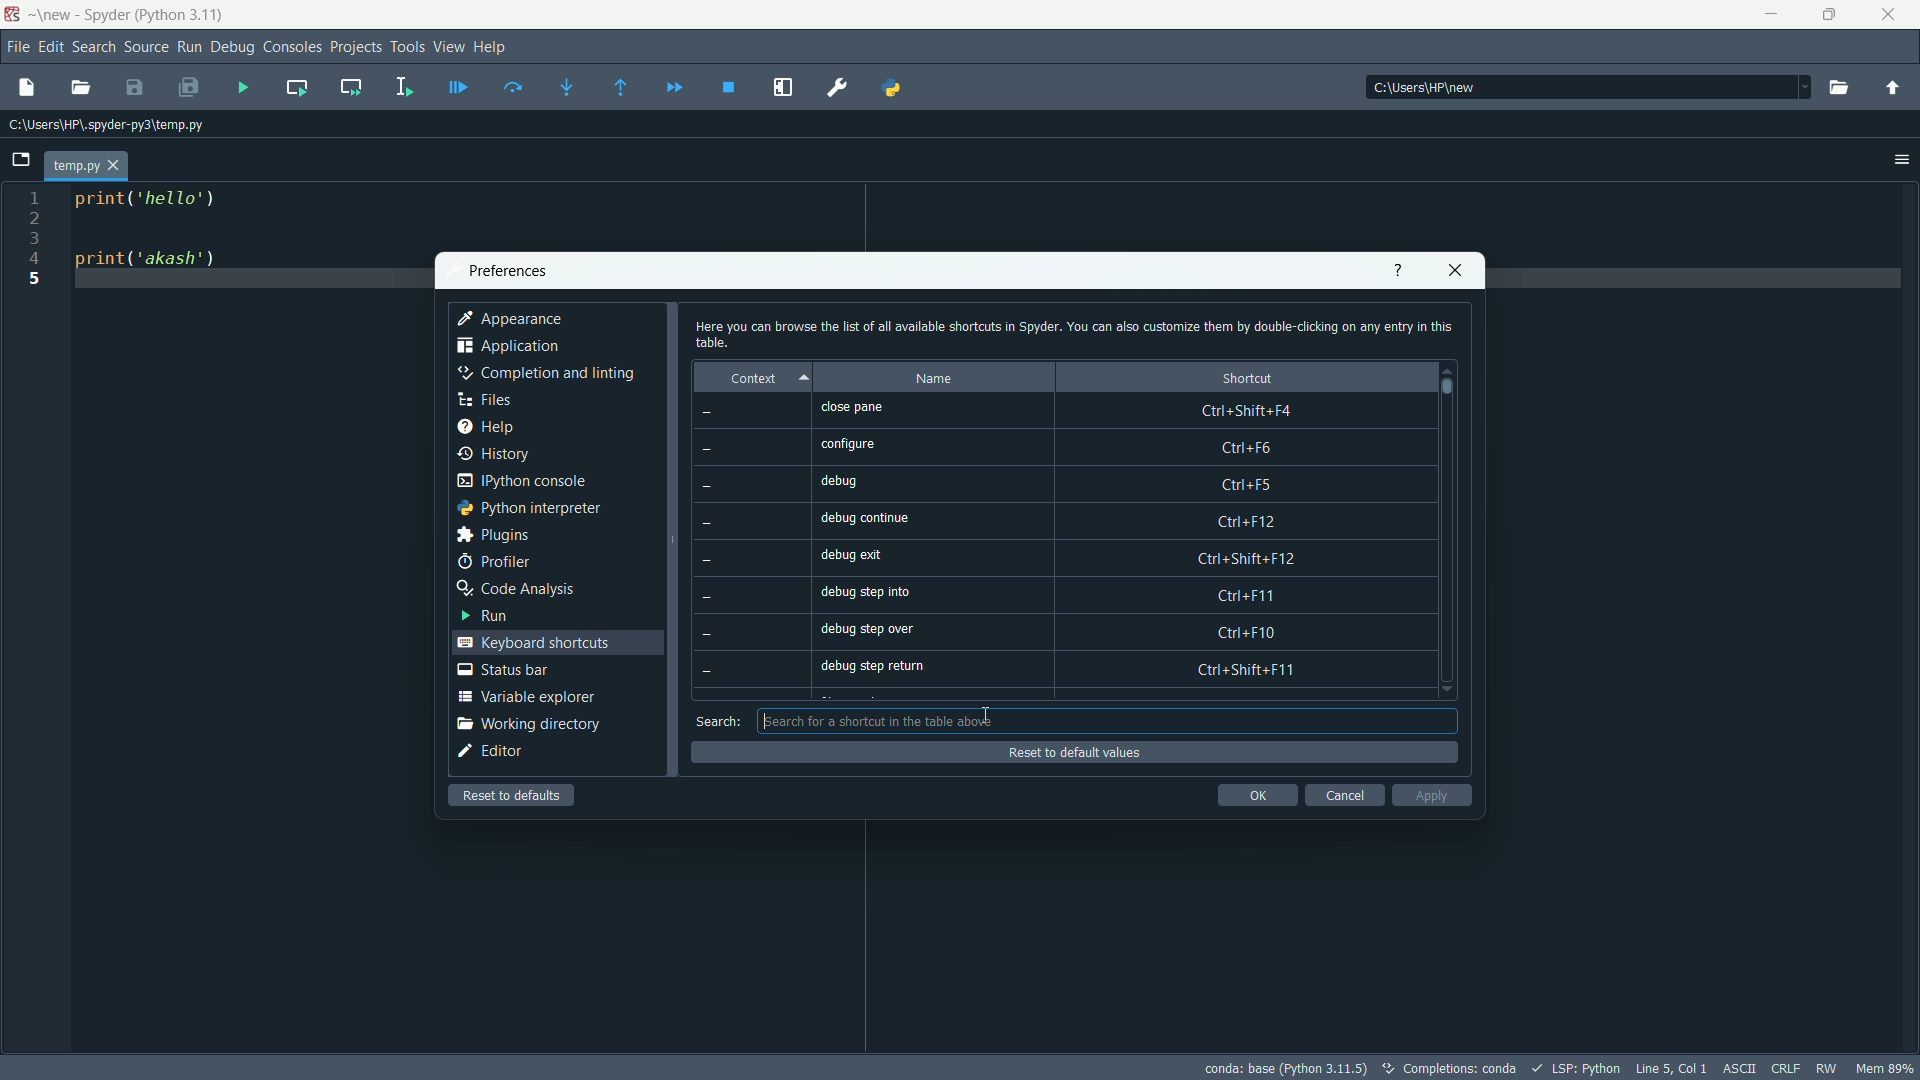 The width and height of the screenshot is (1920, 1080). What do you see at coordinates (1894, 89) in the screenshot?
I see `parent directory` at bounding box center [1894, 89].